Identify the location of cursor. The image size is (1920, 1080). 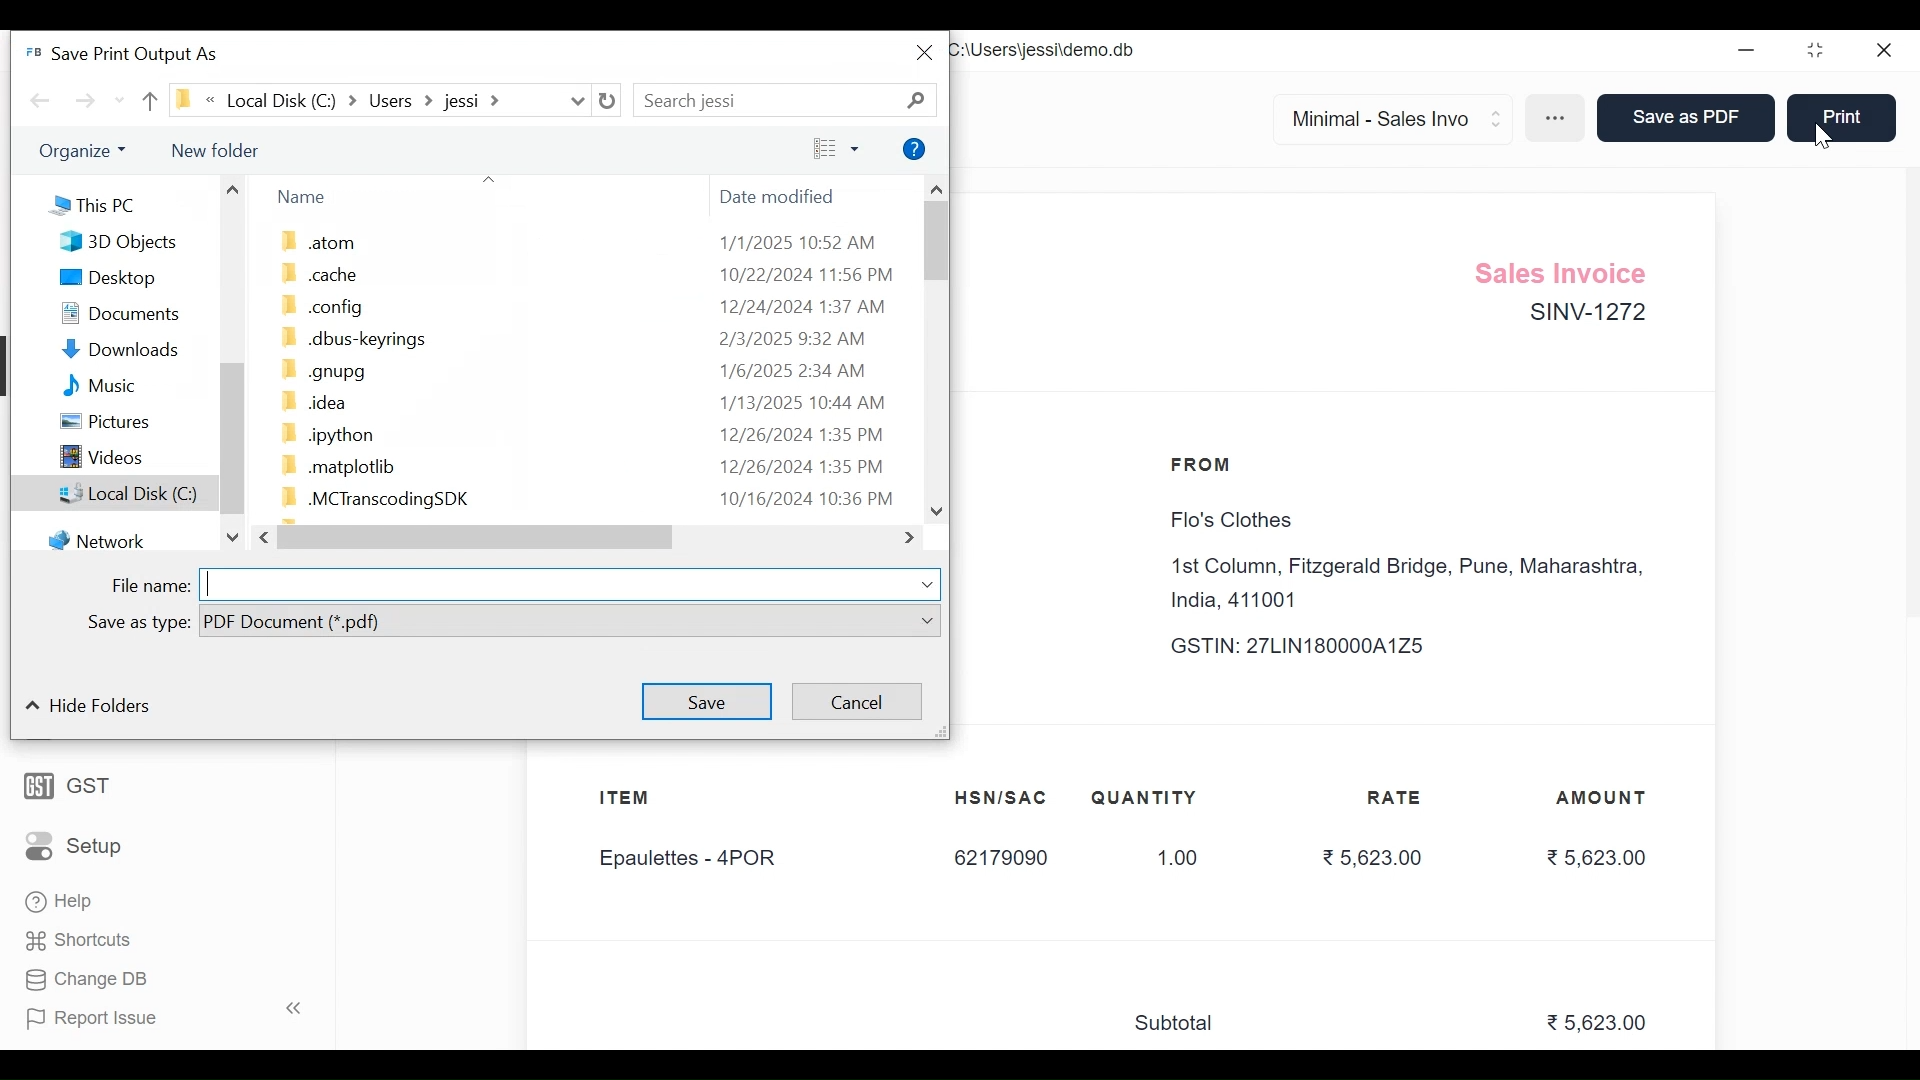
(1836, 137).